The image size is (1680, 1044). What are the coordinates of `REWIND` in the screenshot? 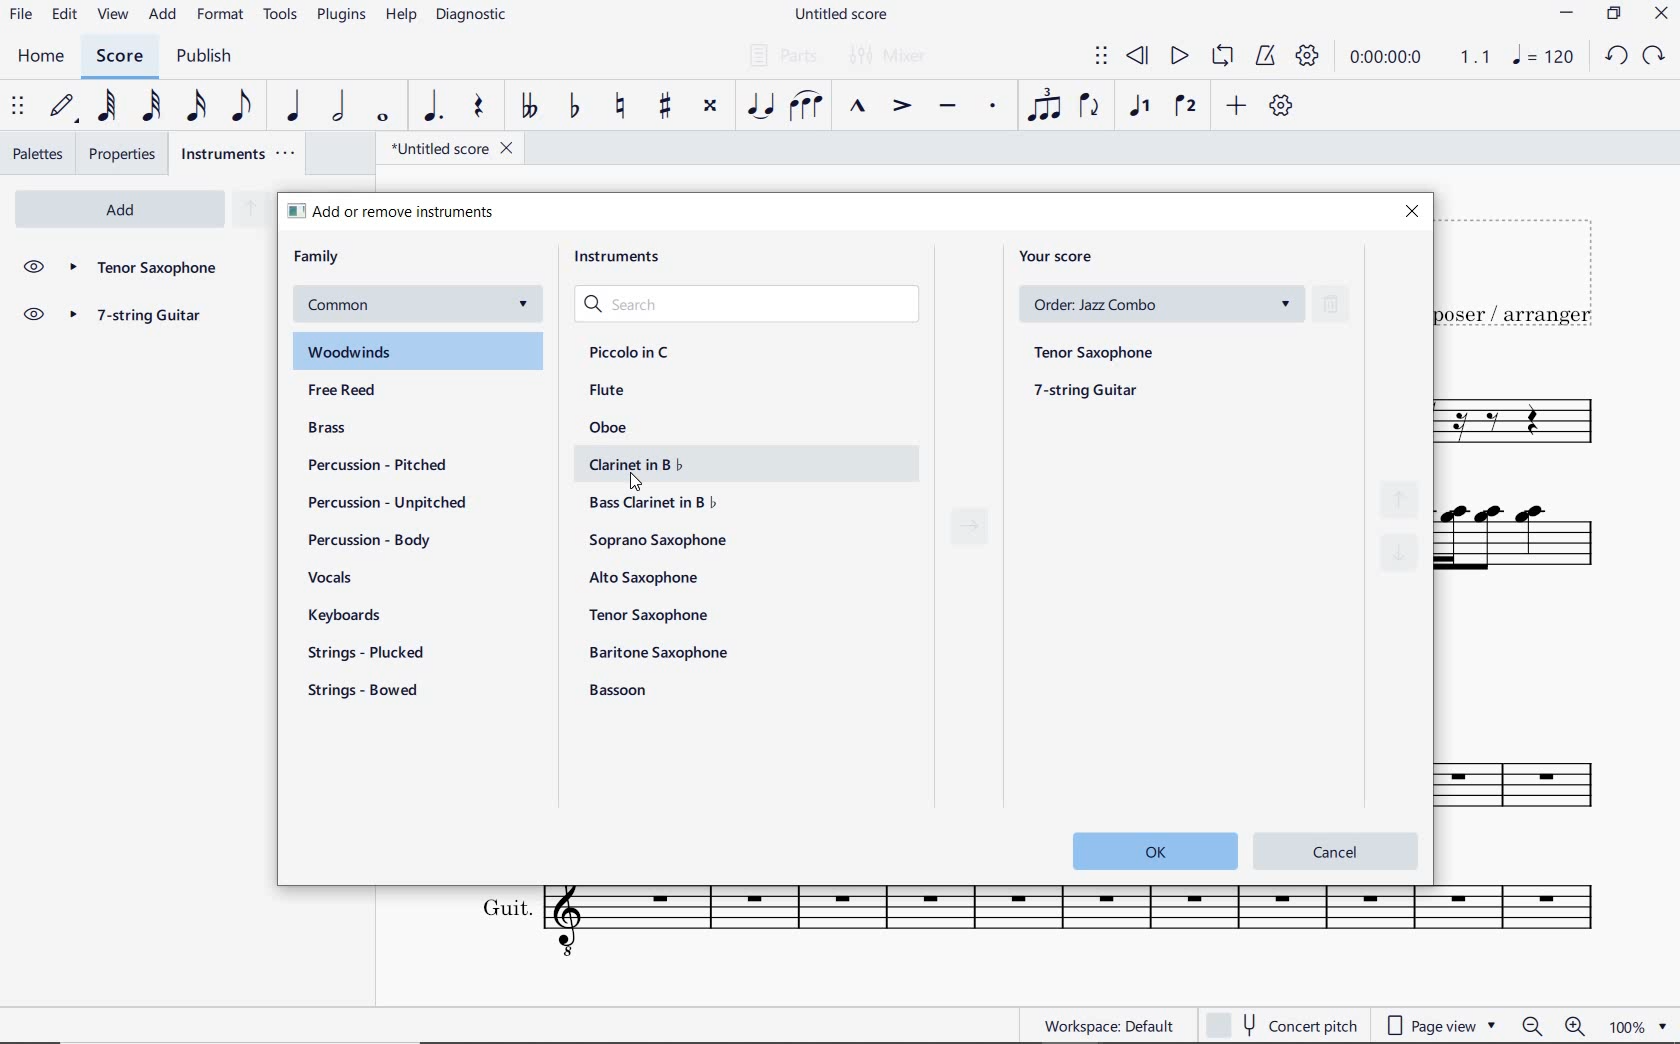 It's located at (1138, 58).